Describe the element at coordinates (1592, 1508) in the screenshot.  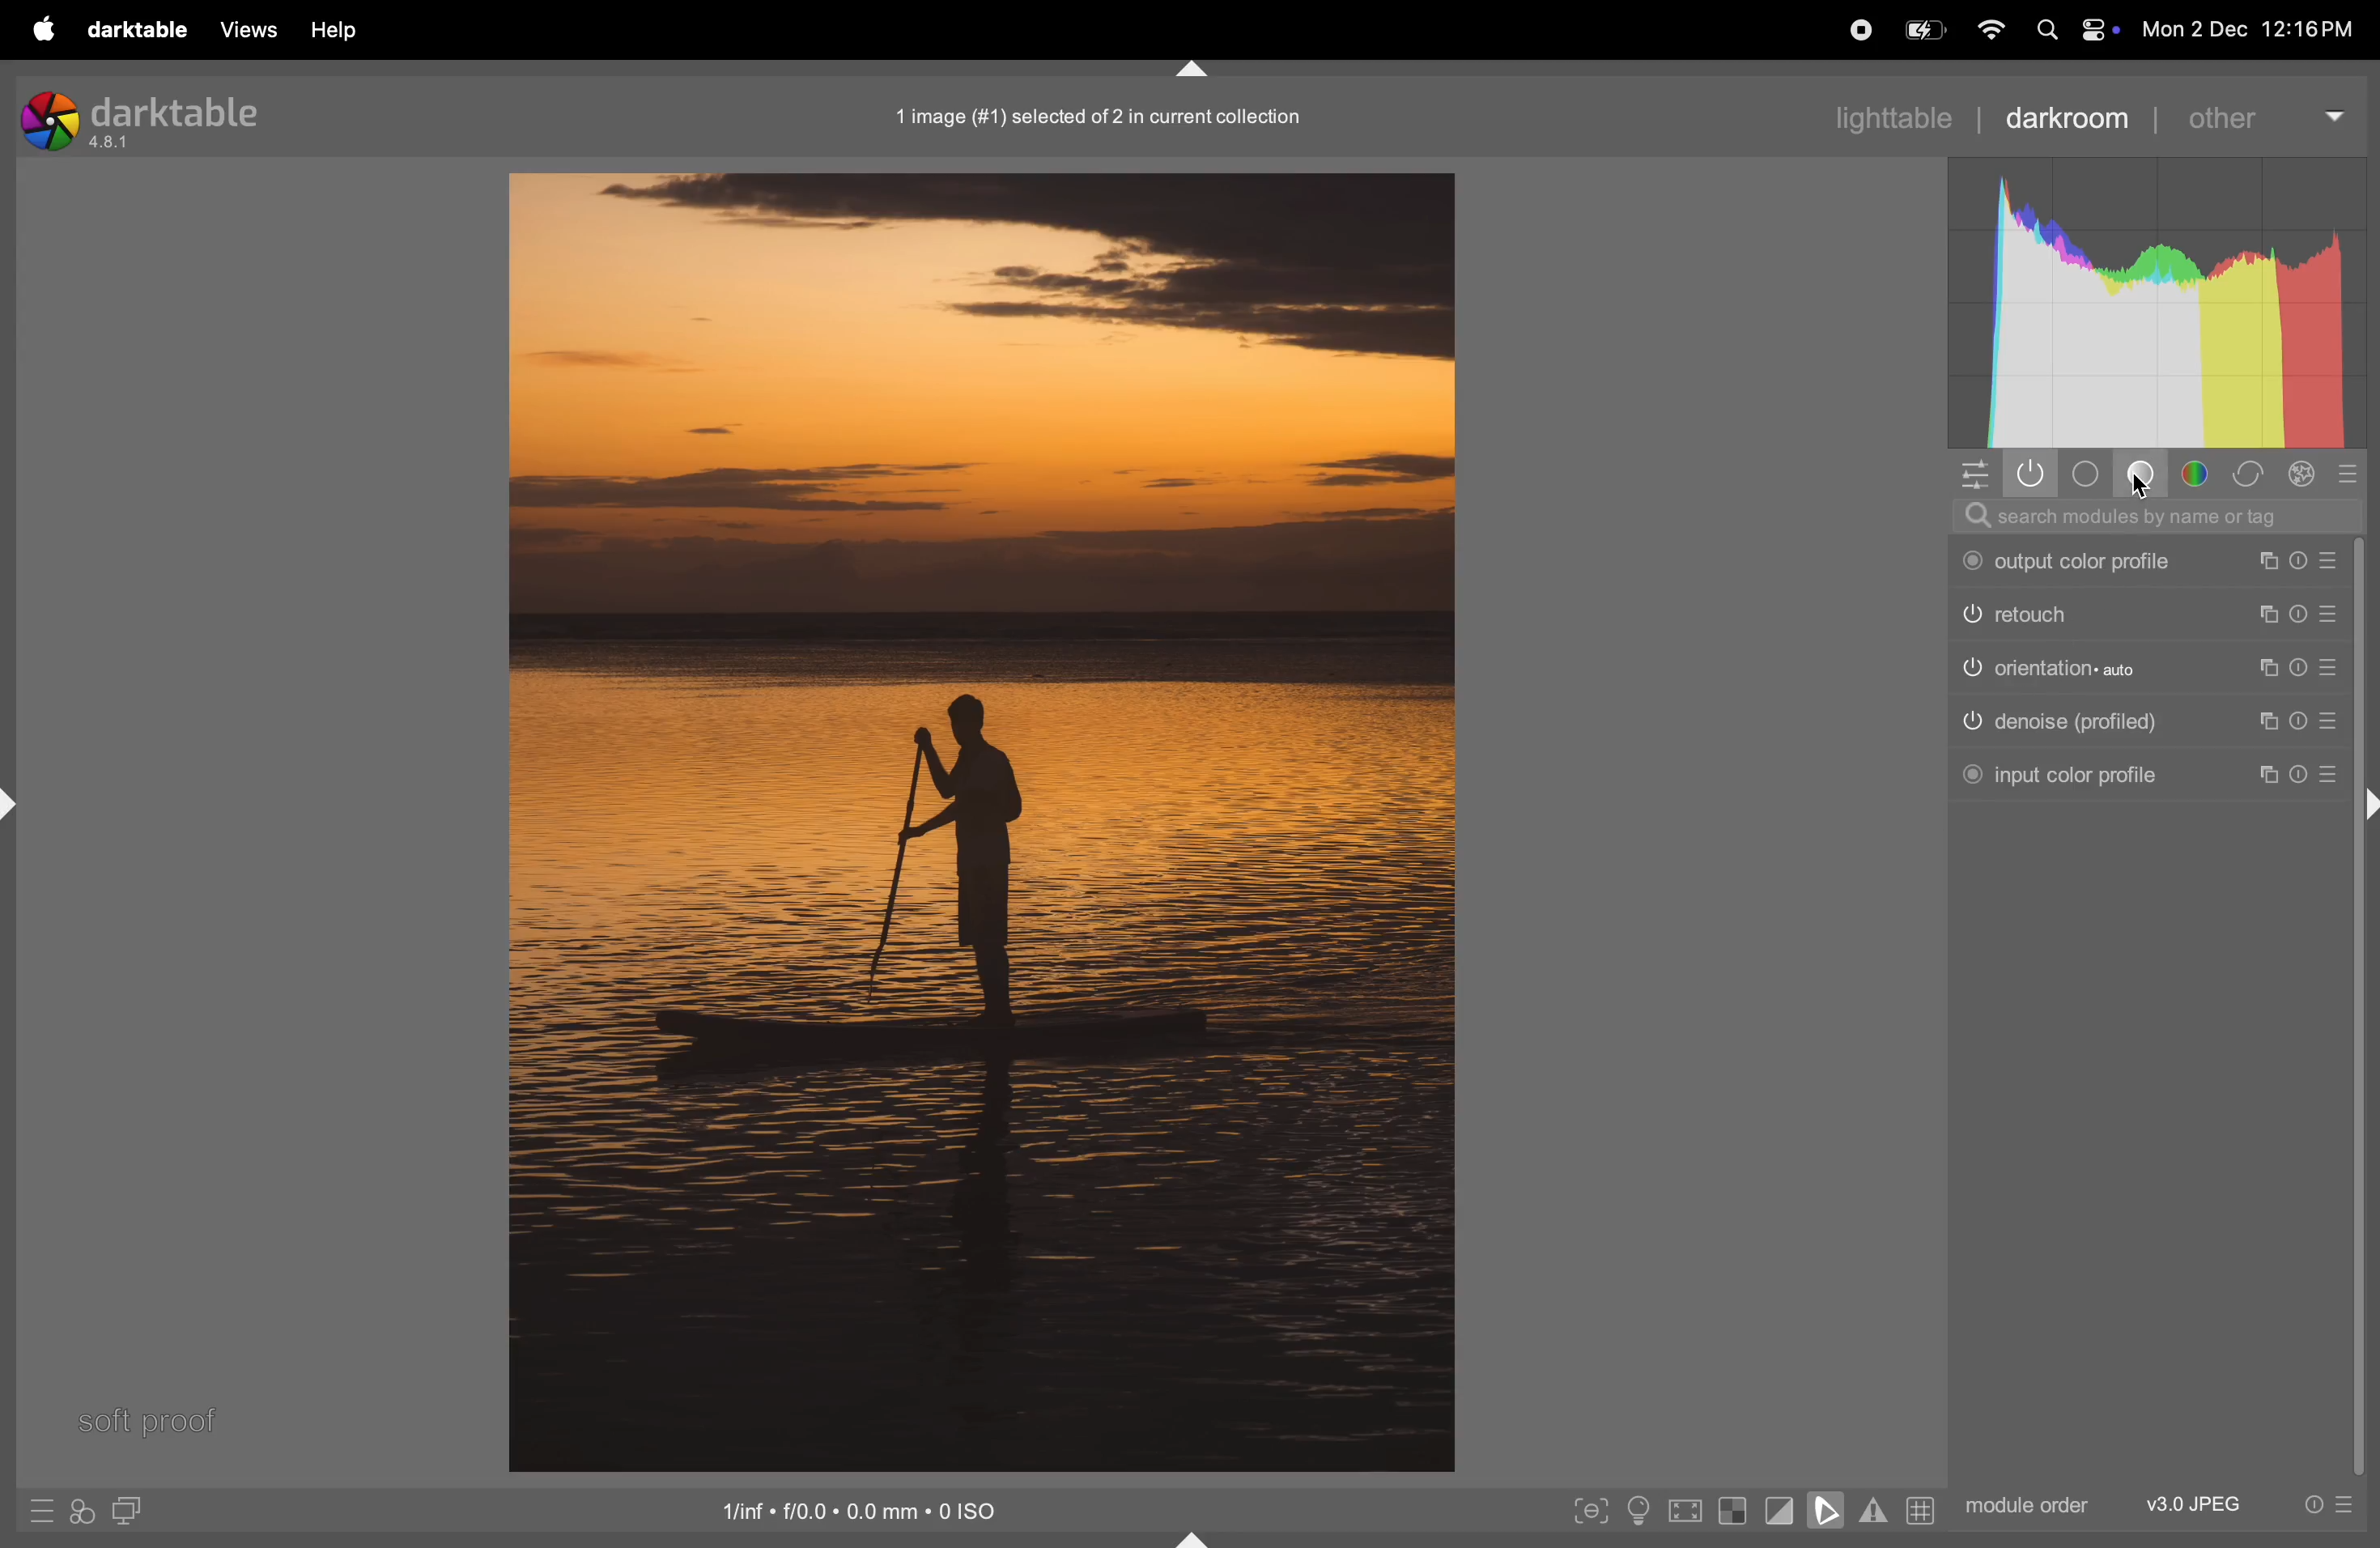
I see `toggle focus peaking mode` at that location.